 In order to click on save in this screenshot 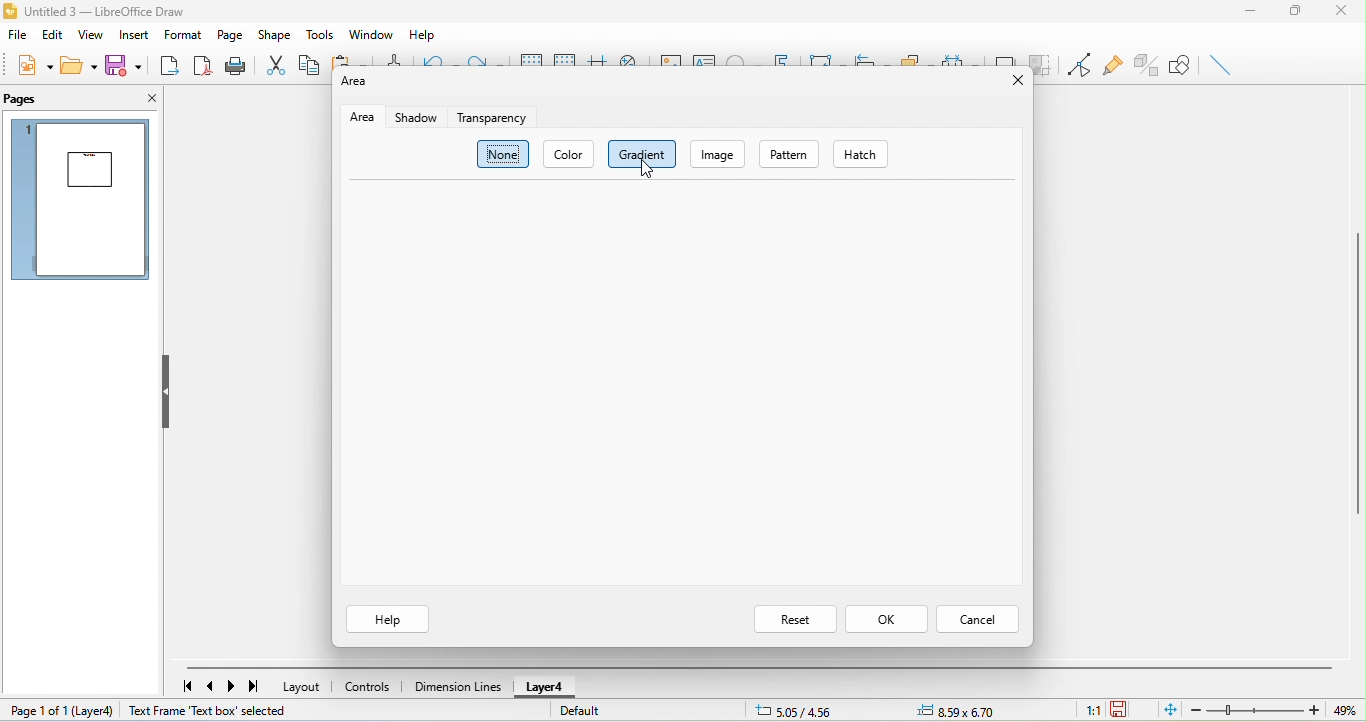, I will do `click(124, 64)`.